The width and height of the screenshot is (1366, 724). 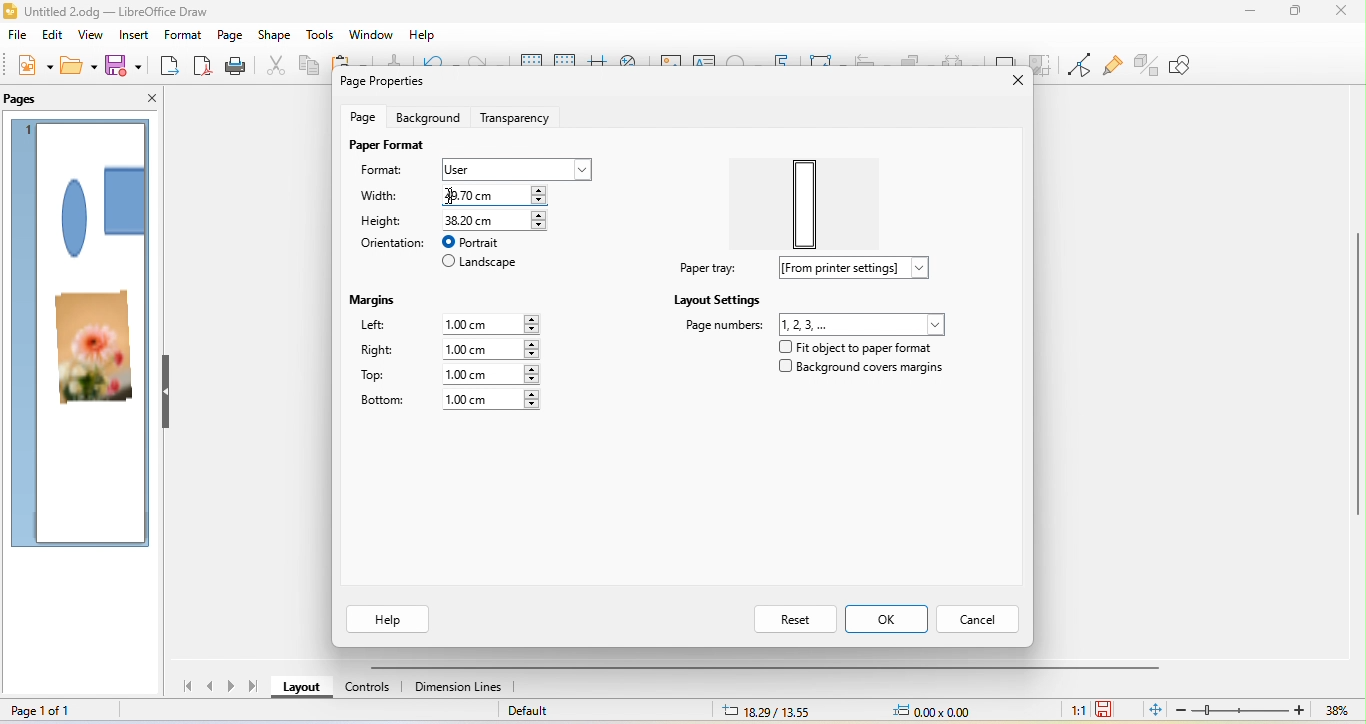 I want to click on select user, so click(x=520, y=167).